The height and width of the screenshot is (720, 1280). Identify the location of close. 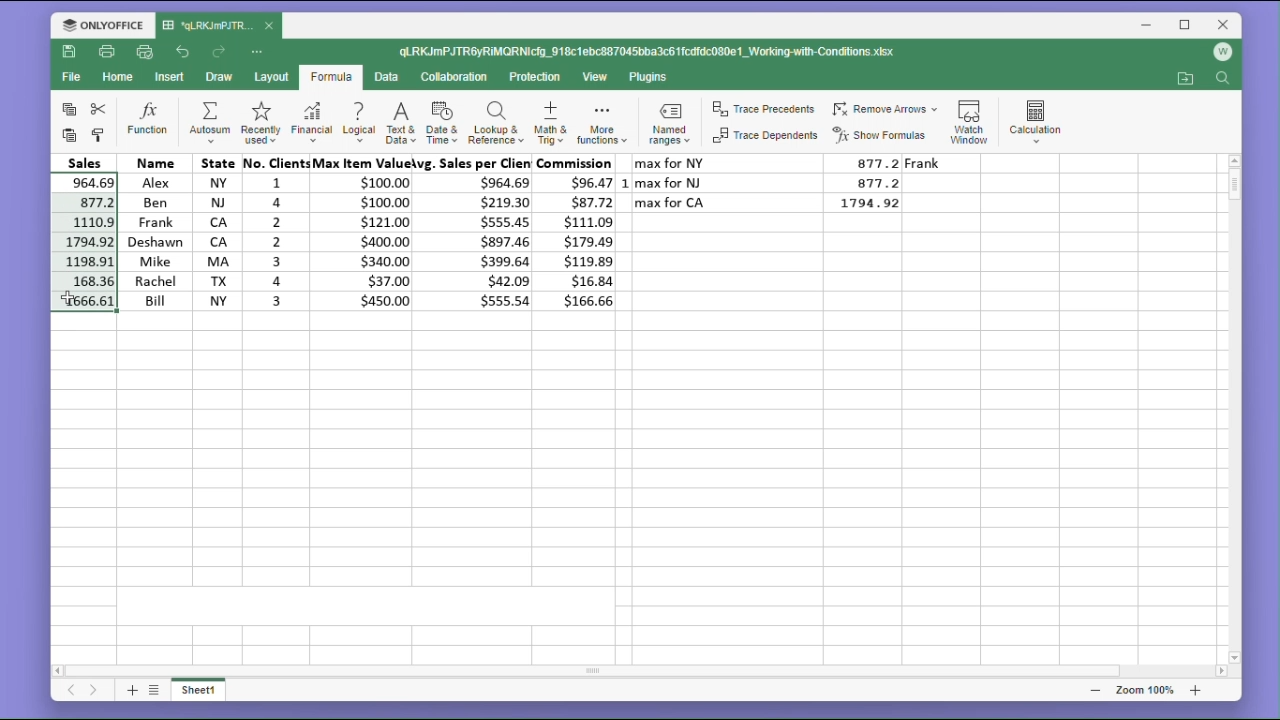
(270, 27).